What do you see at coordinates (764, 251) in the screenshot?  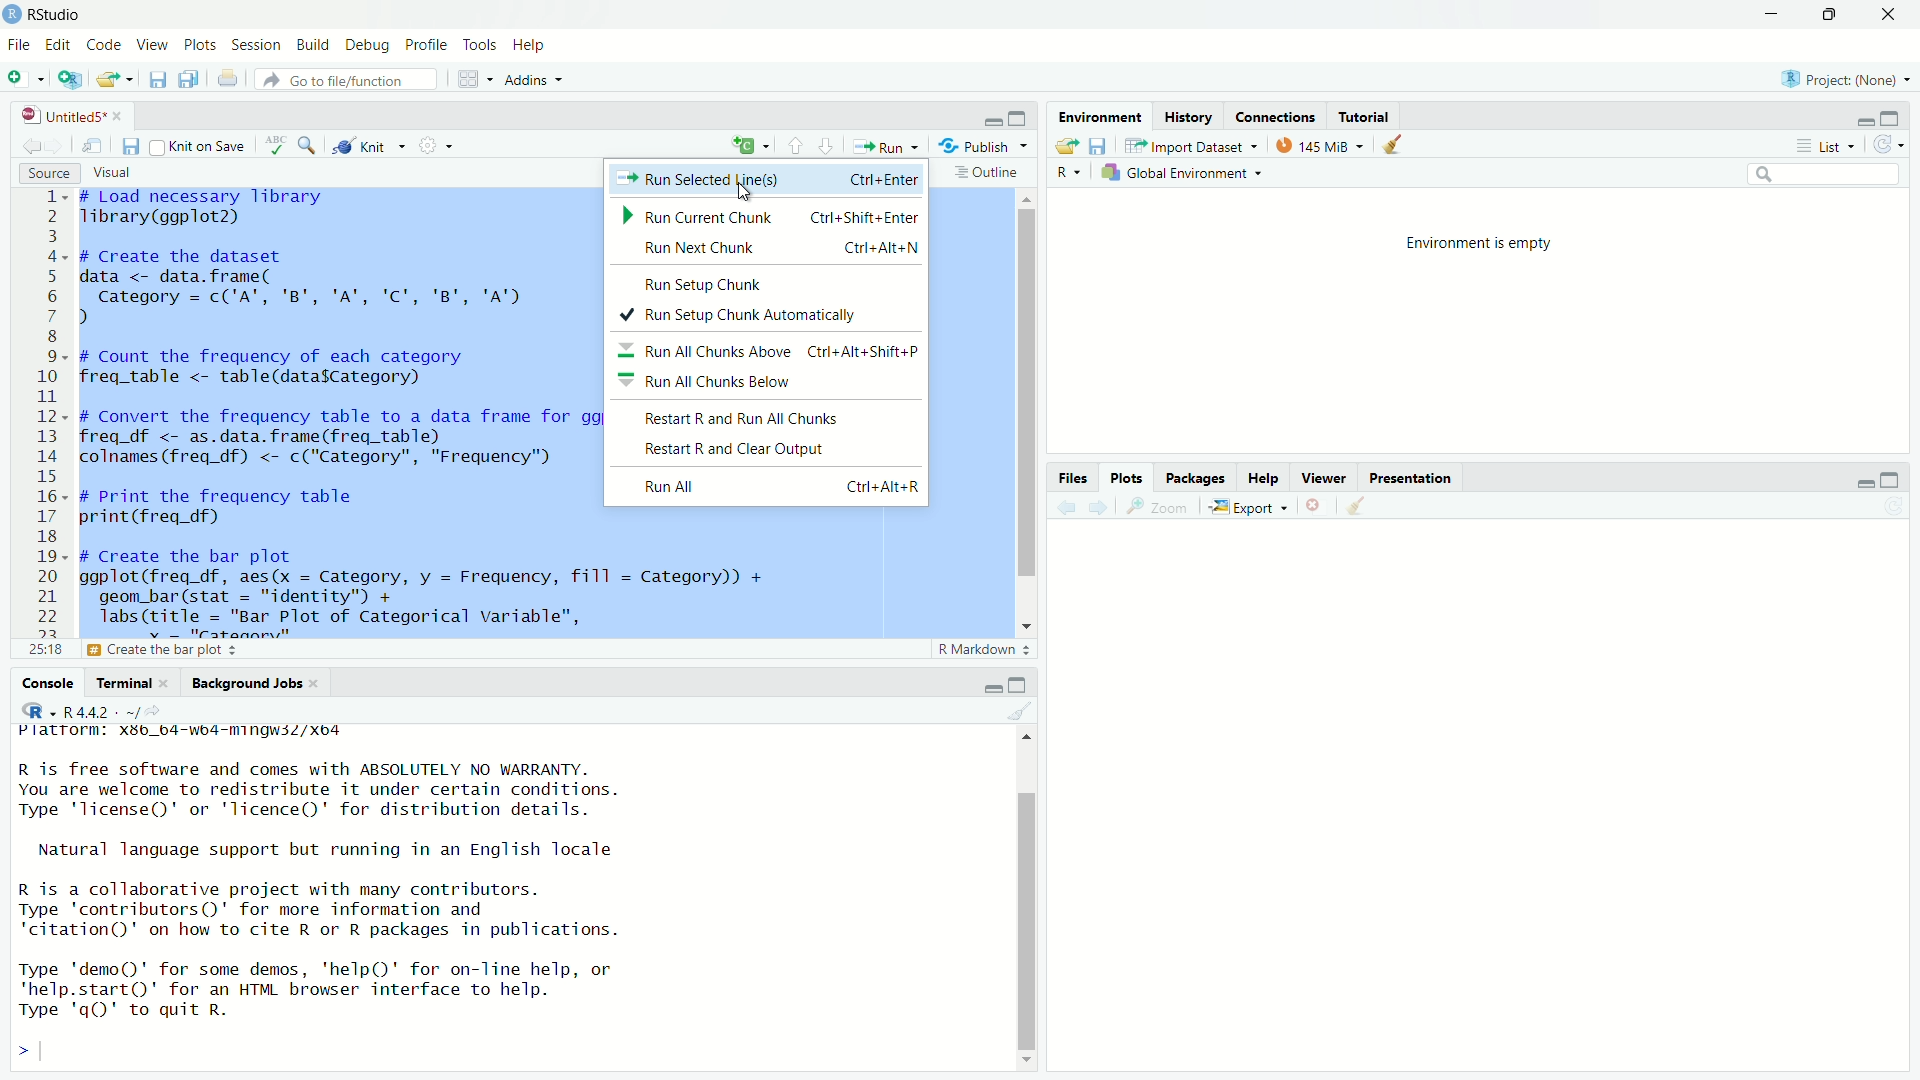 I see `Run Next Chunk Ctrl+Alt+N` at bounding box center [764, 251].